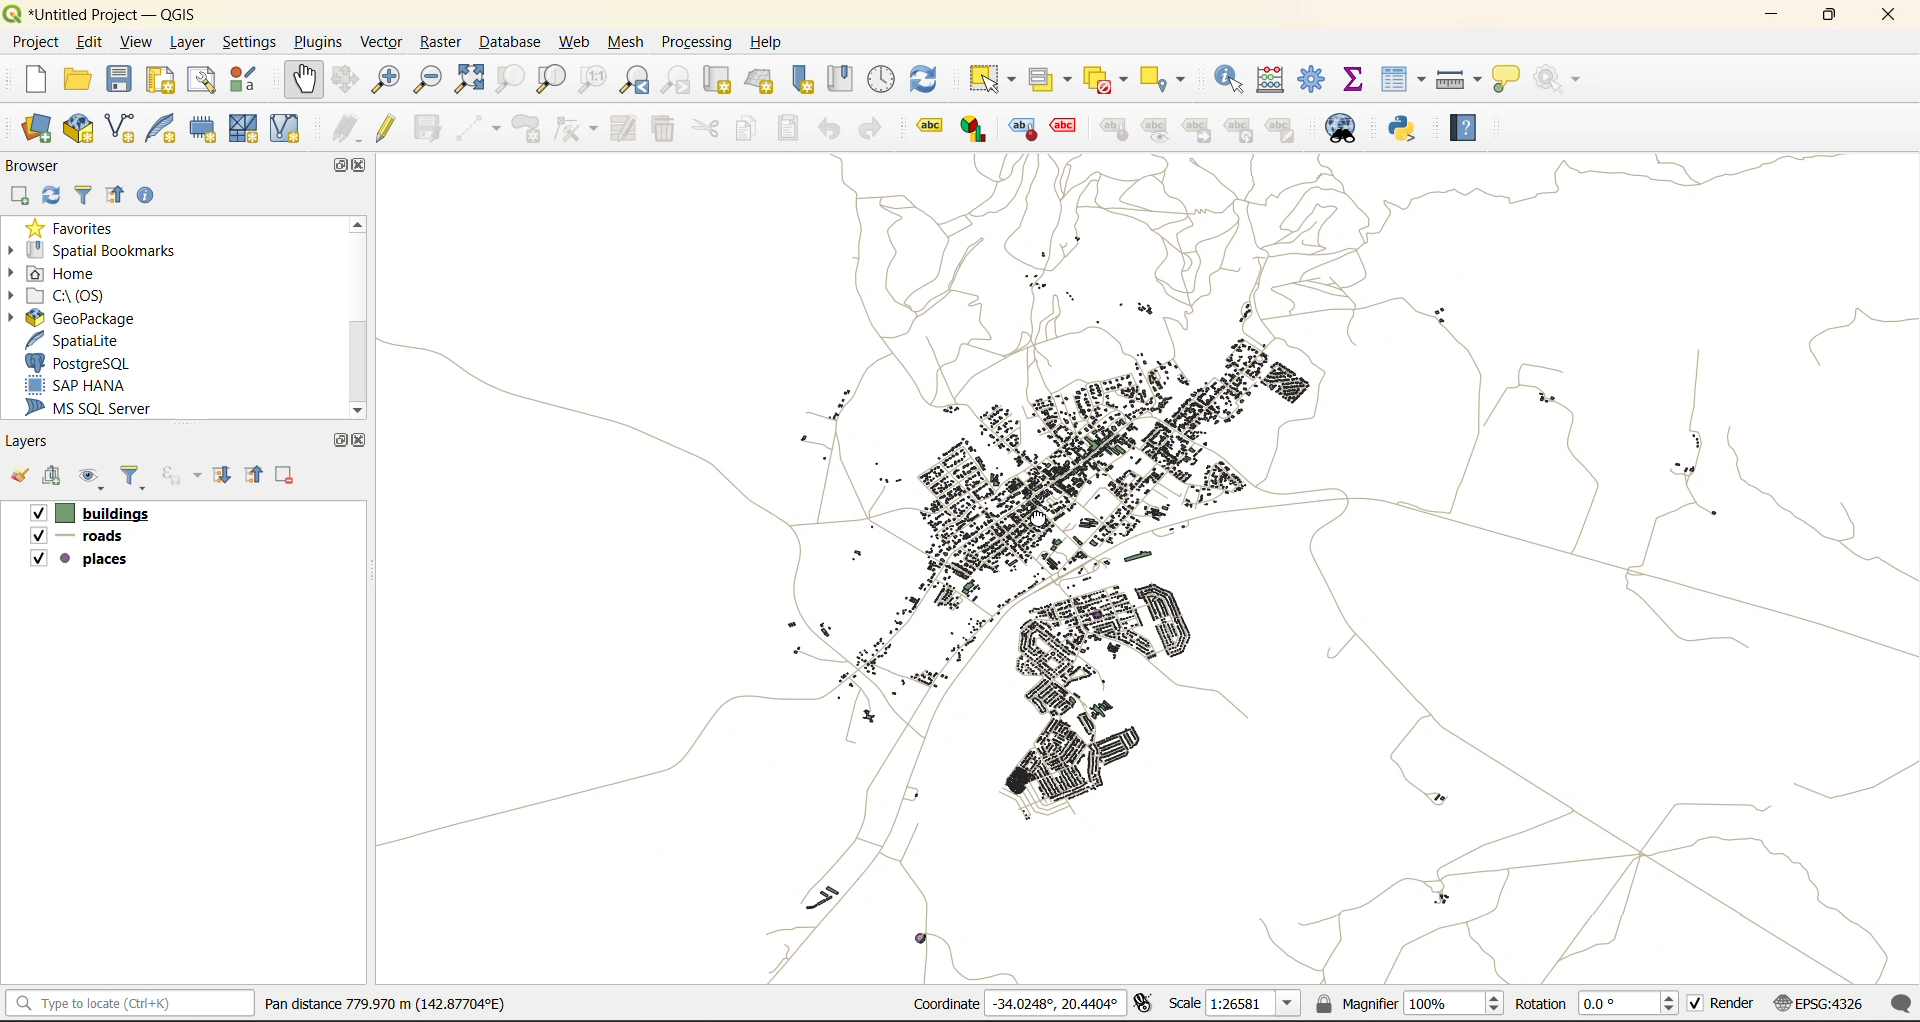  What do you see at coordinates (256, 474) in the screenshot?
I see `collapse all` at bounding box center [256, 474].